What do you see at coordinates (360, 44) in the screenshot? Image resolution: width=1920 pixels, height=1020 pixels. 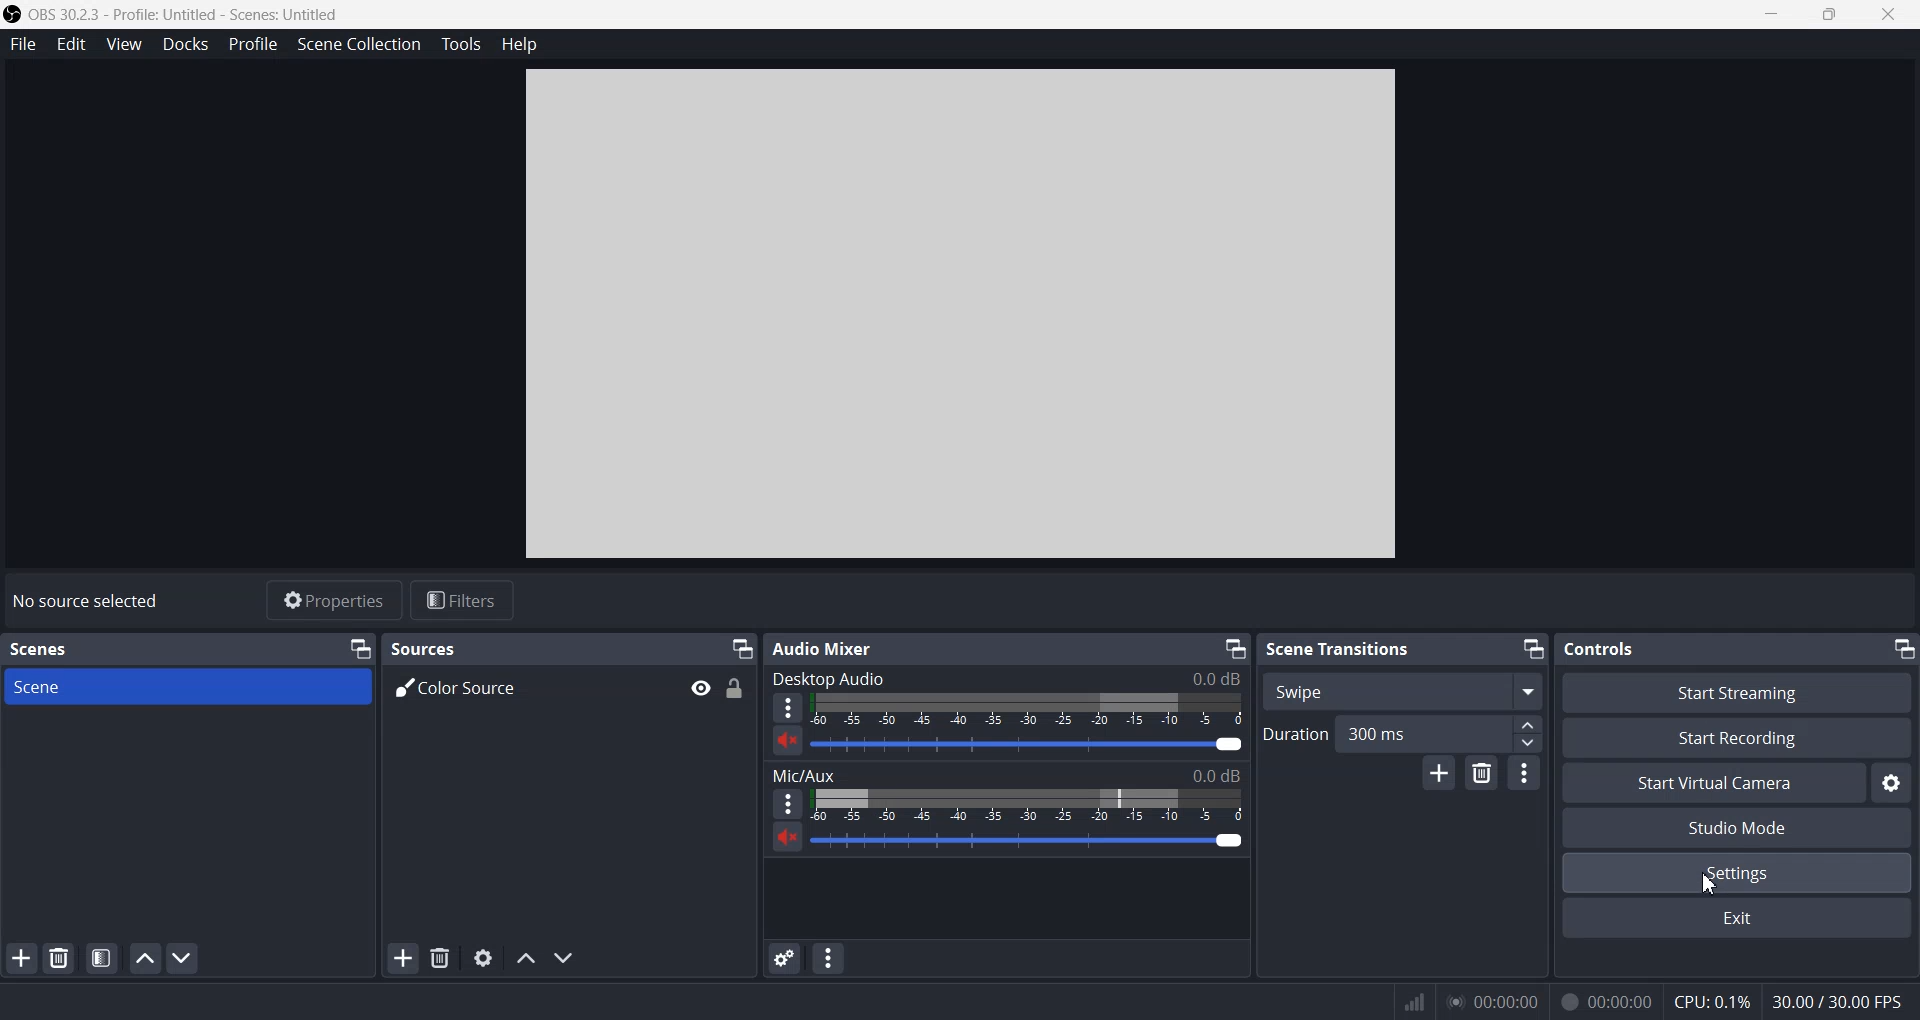 I see `Scene Collection` at bounding box center [360, 44].